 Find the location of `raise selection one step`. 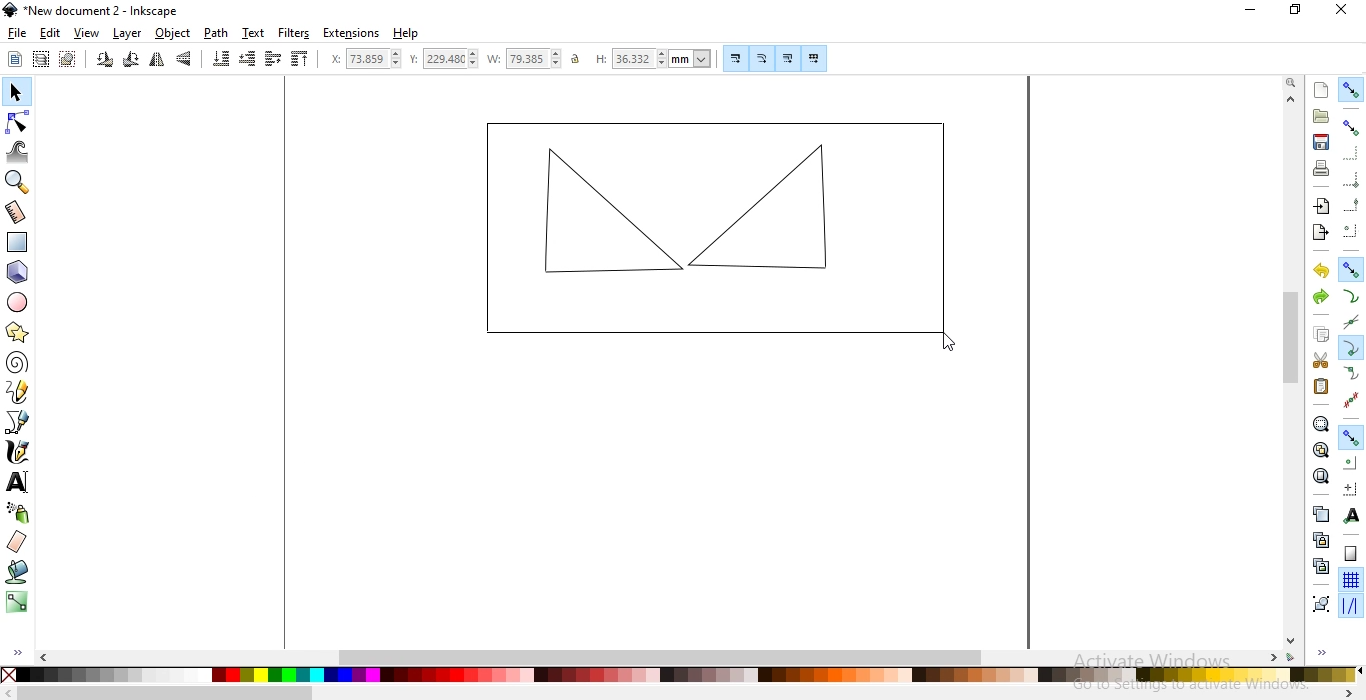

raise selection one step is located at coordinates (272, 60).